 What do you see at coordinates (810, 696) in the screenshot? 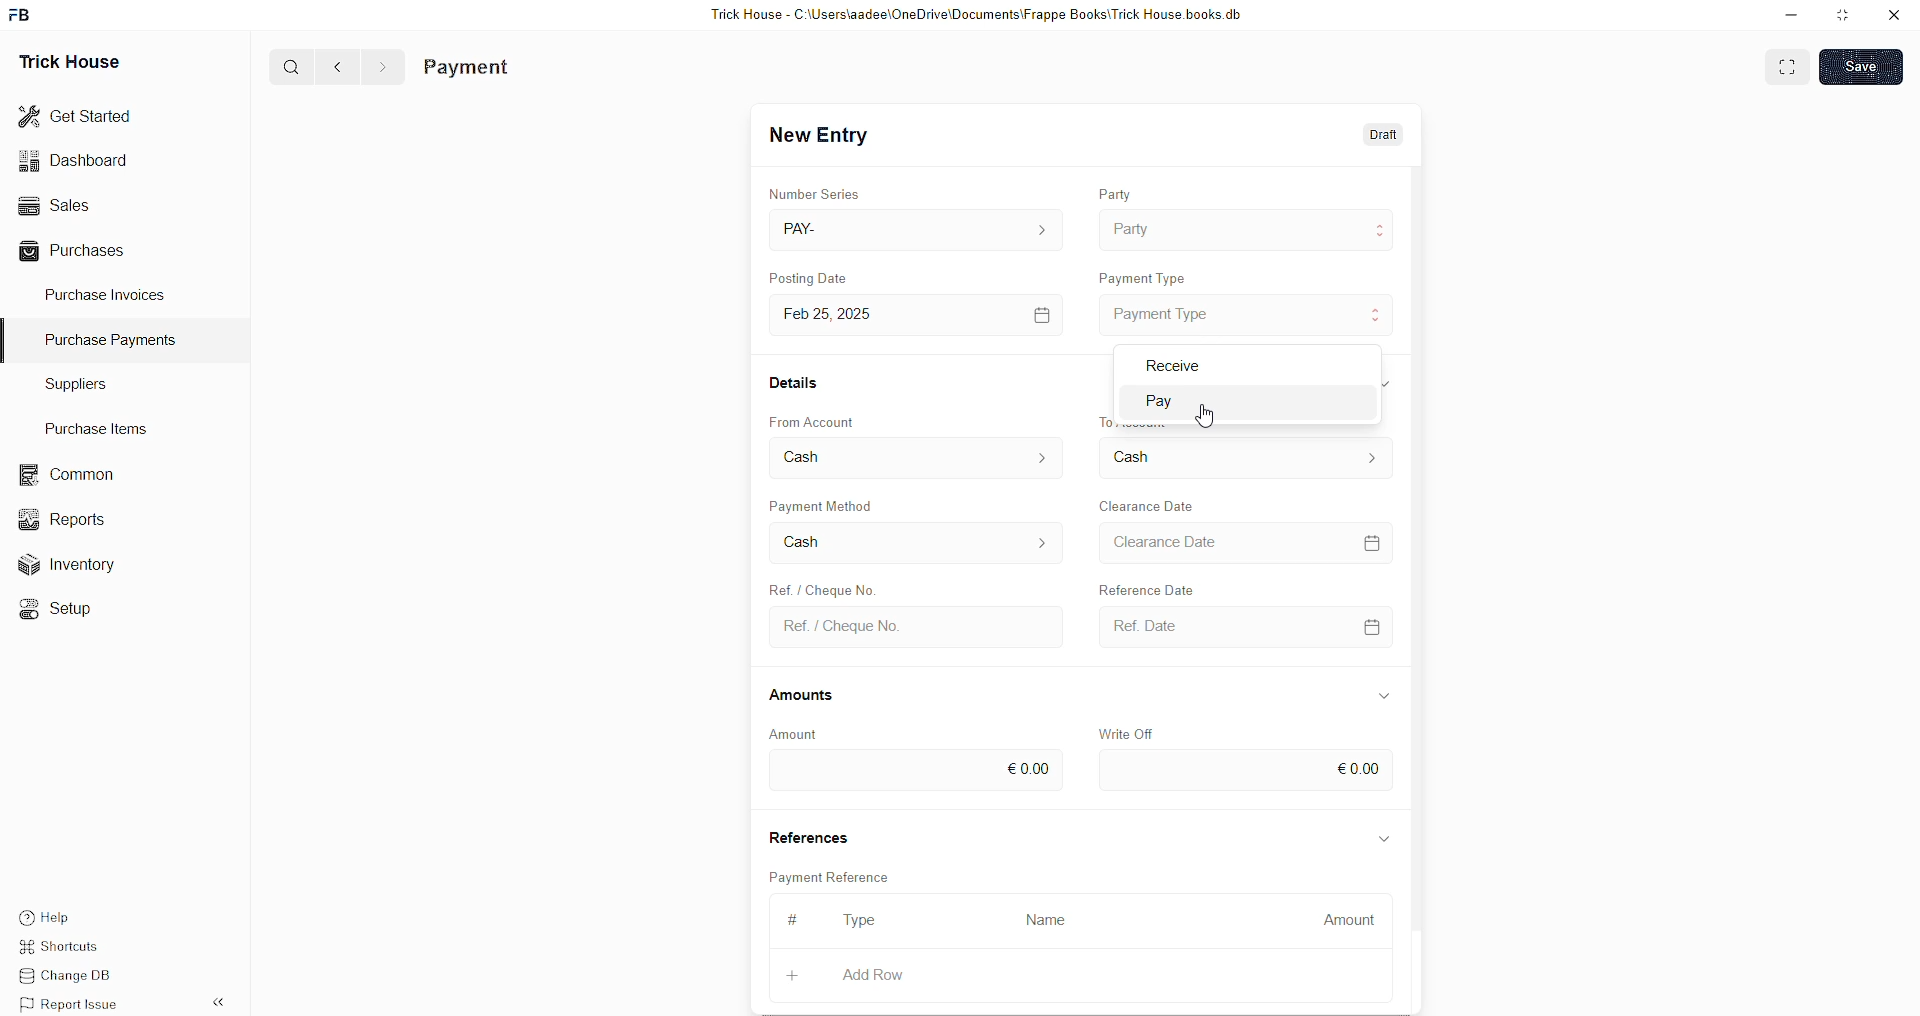
I see `Amounts` at bounding box center [810, 696].